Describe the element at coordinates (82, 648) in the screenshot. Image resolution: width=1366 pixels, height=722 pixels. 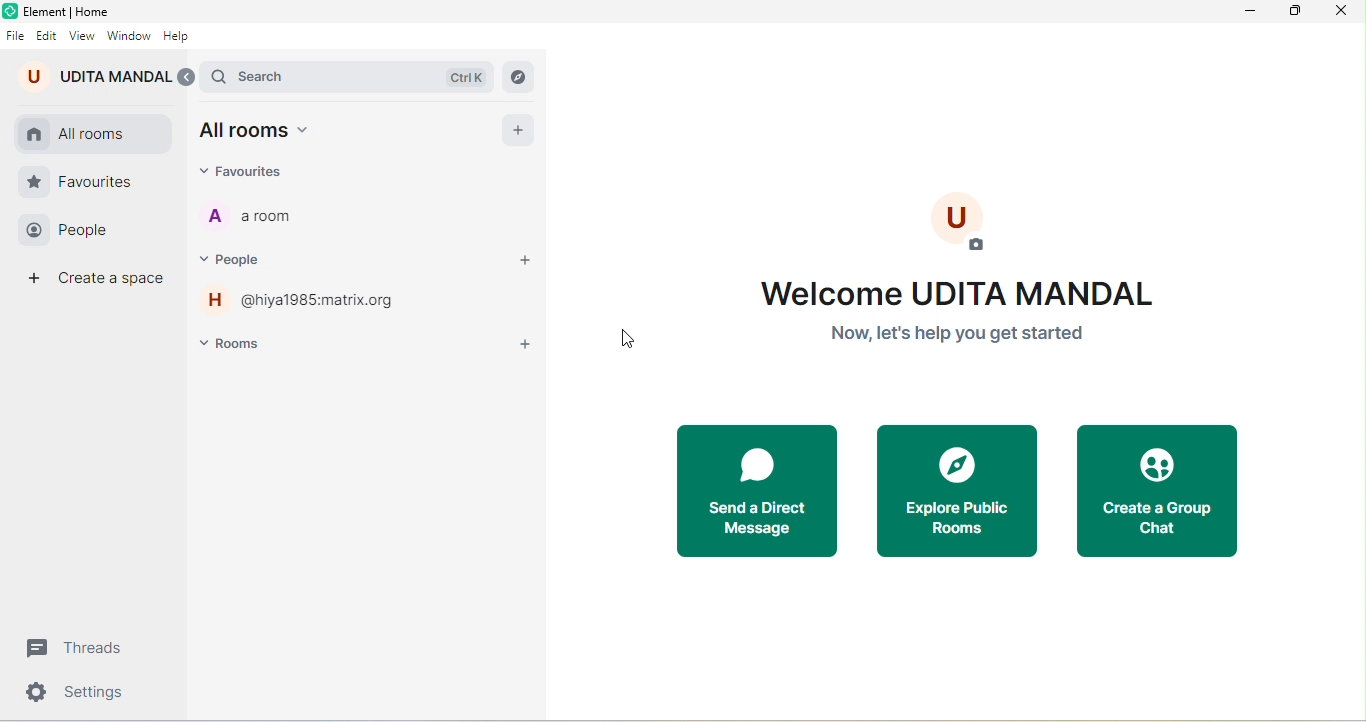
I see `threads` at that location.